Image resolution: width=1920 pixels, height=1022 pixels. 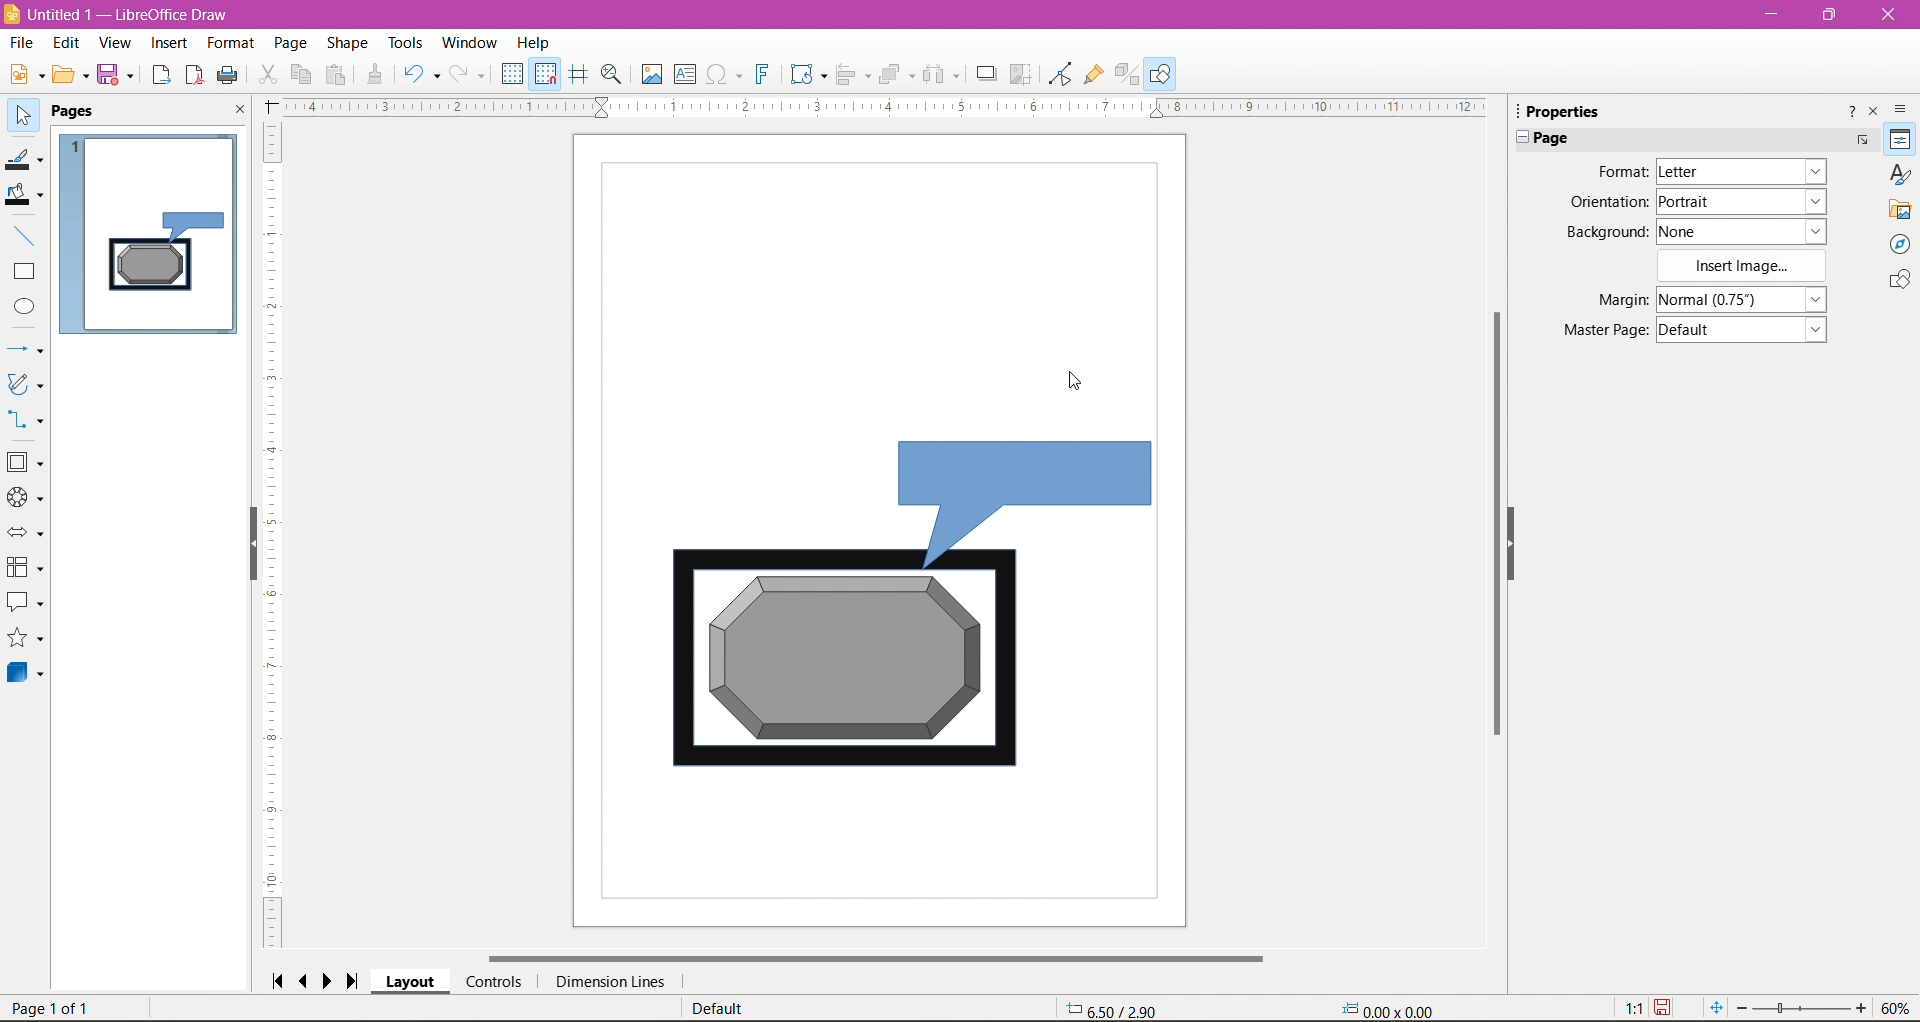 I want to click on Insert Image, so click(x=649, y=74).